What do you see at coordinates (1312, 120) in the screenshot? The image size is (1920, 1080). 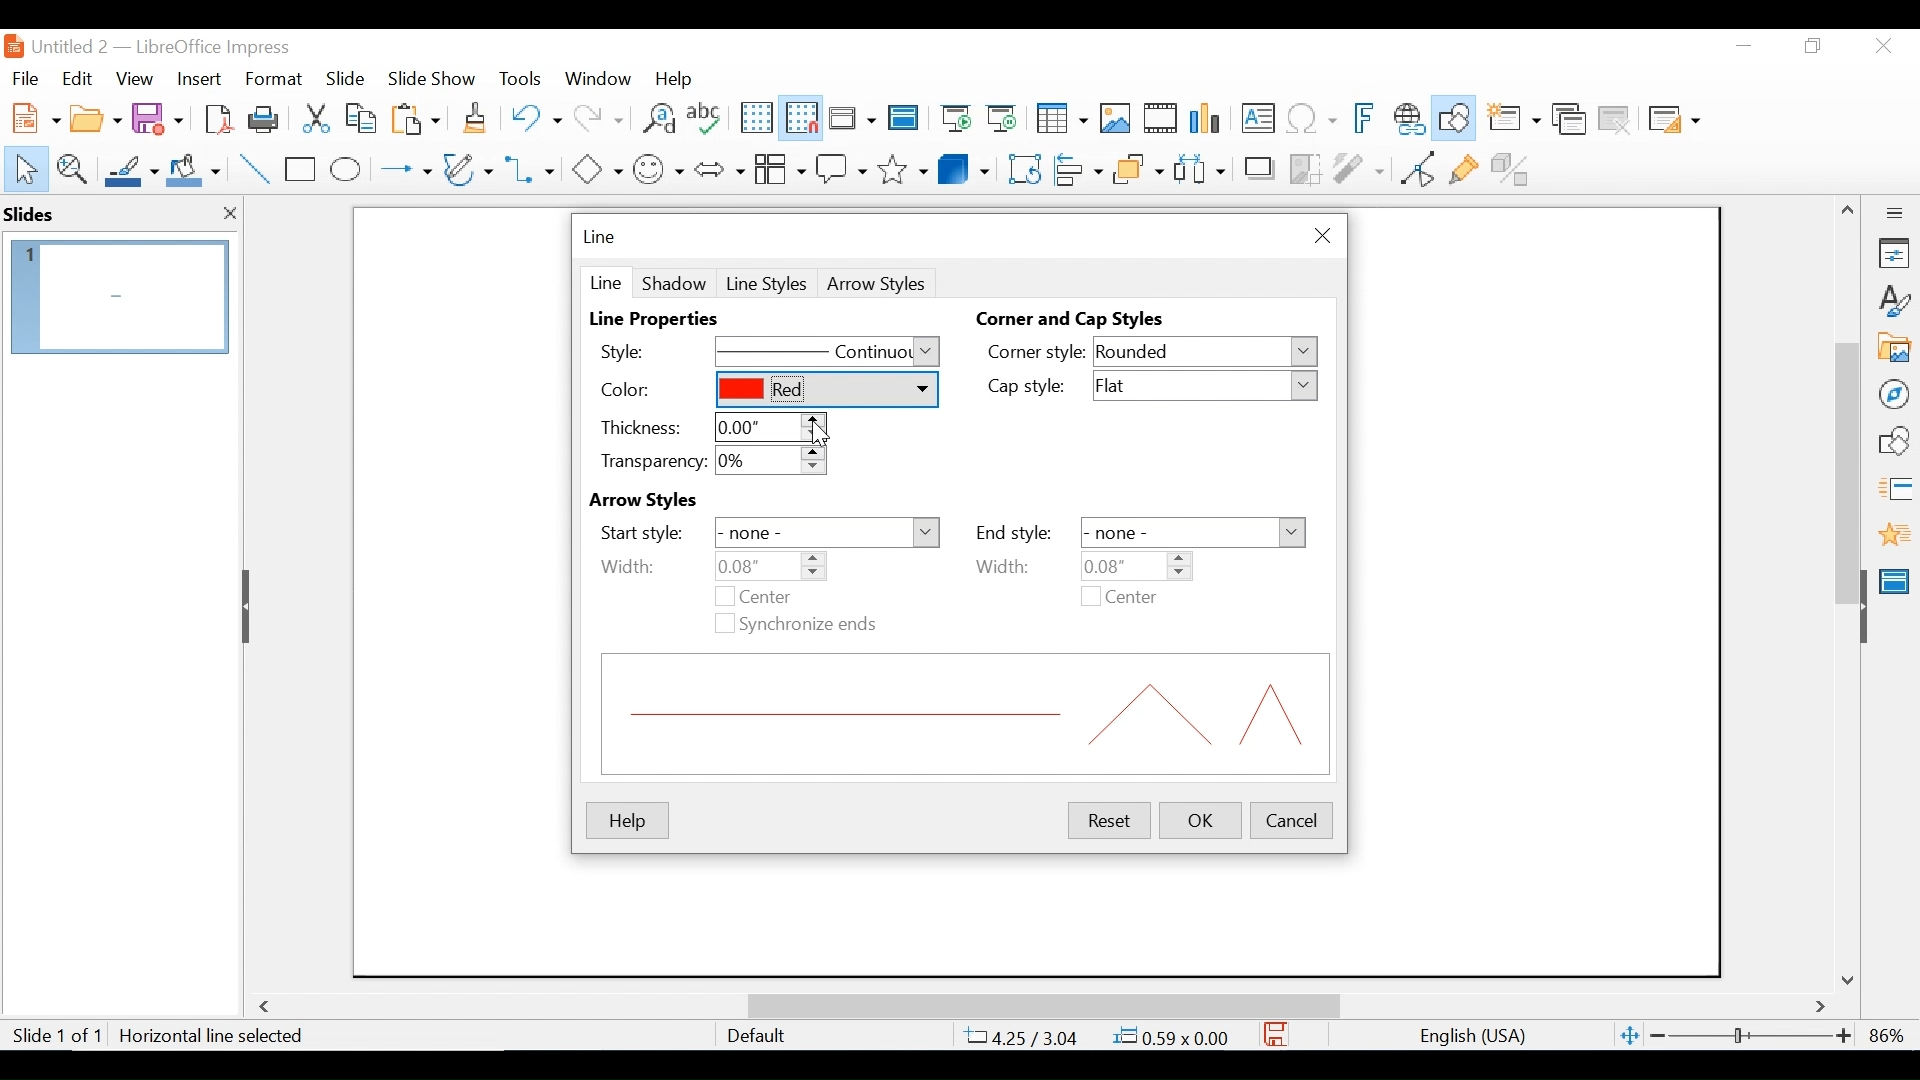 I see `Insert Special Characters` at bounding box center [1312, 120].